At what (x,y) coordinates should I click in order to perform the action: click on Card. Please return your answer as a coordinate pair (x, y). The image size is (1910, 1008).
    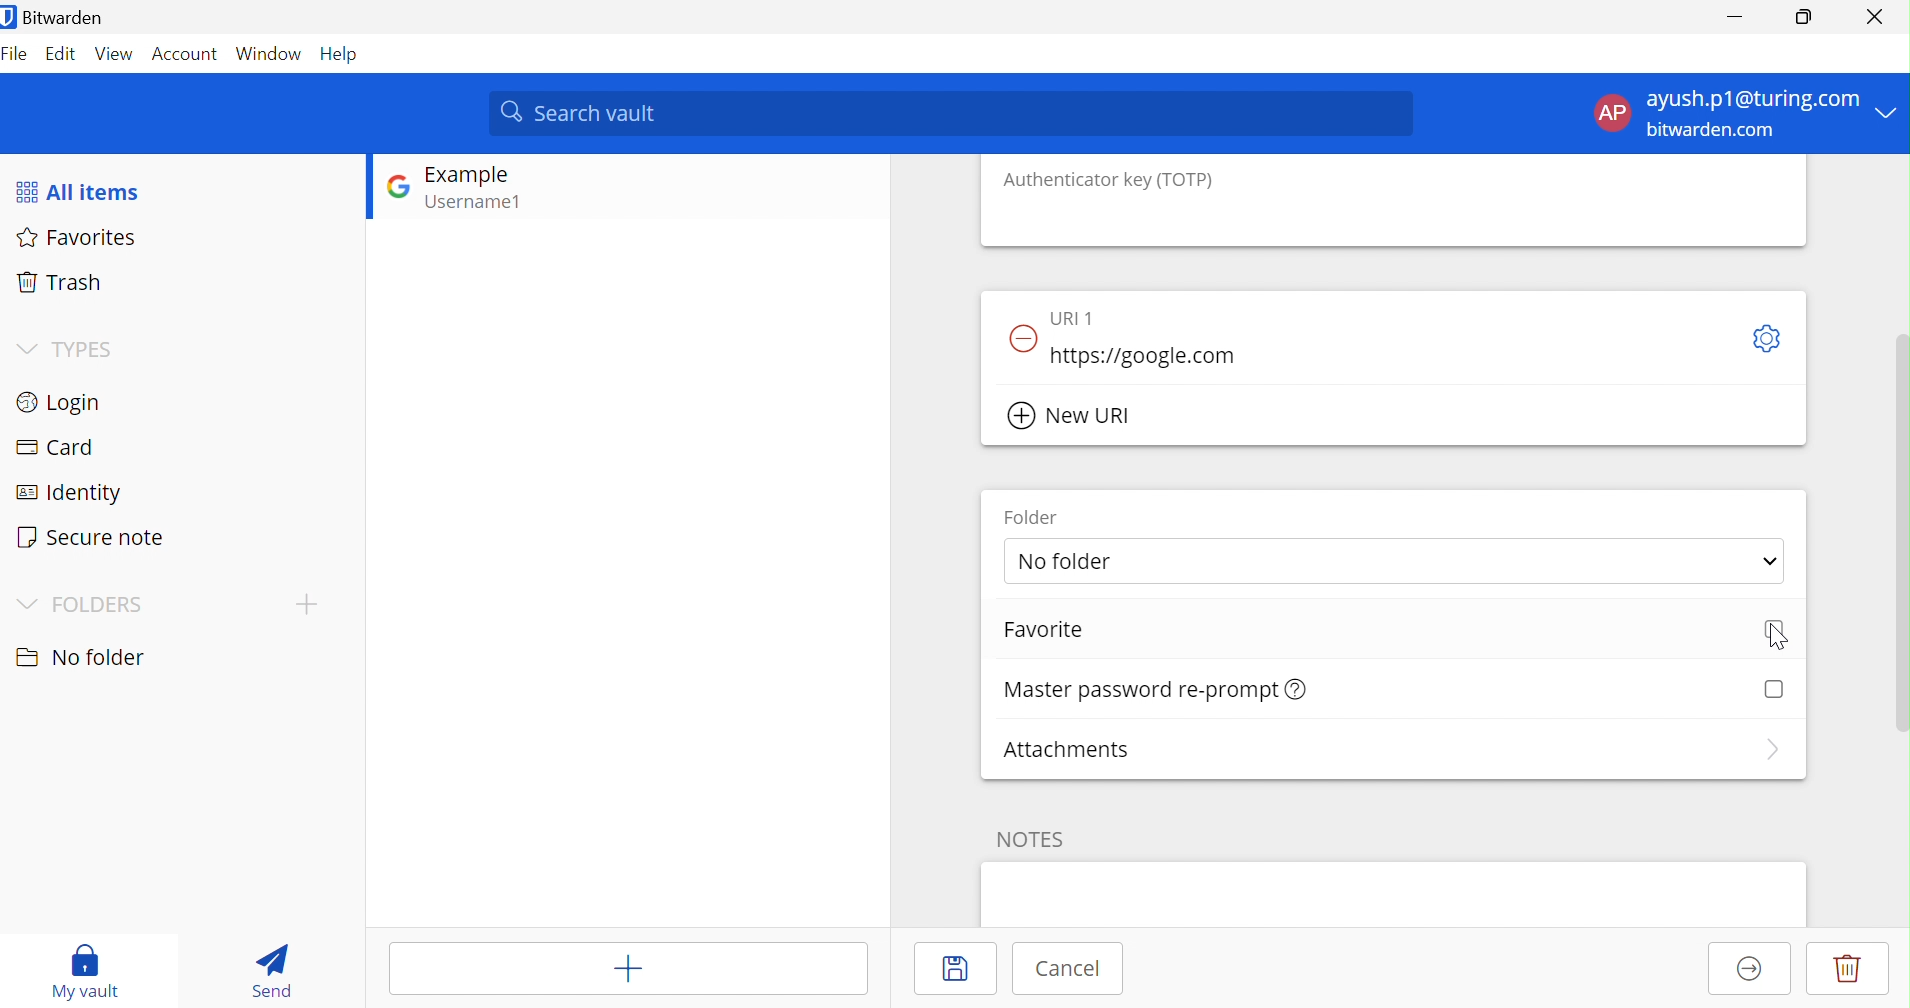
    Looking at the image, I should click on (55, 445).